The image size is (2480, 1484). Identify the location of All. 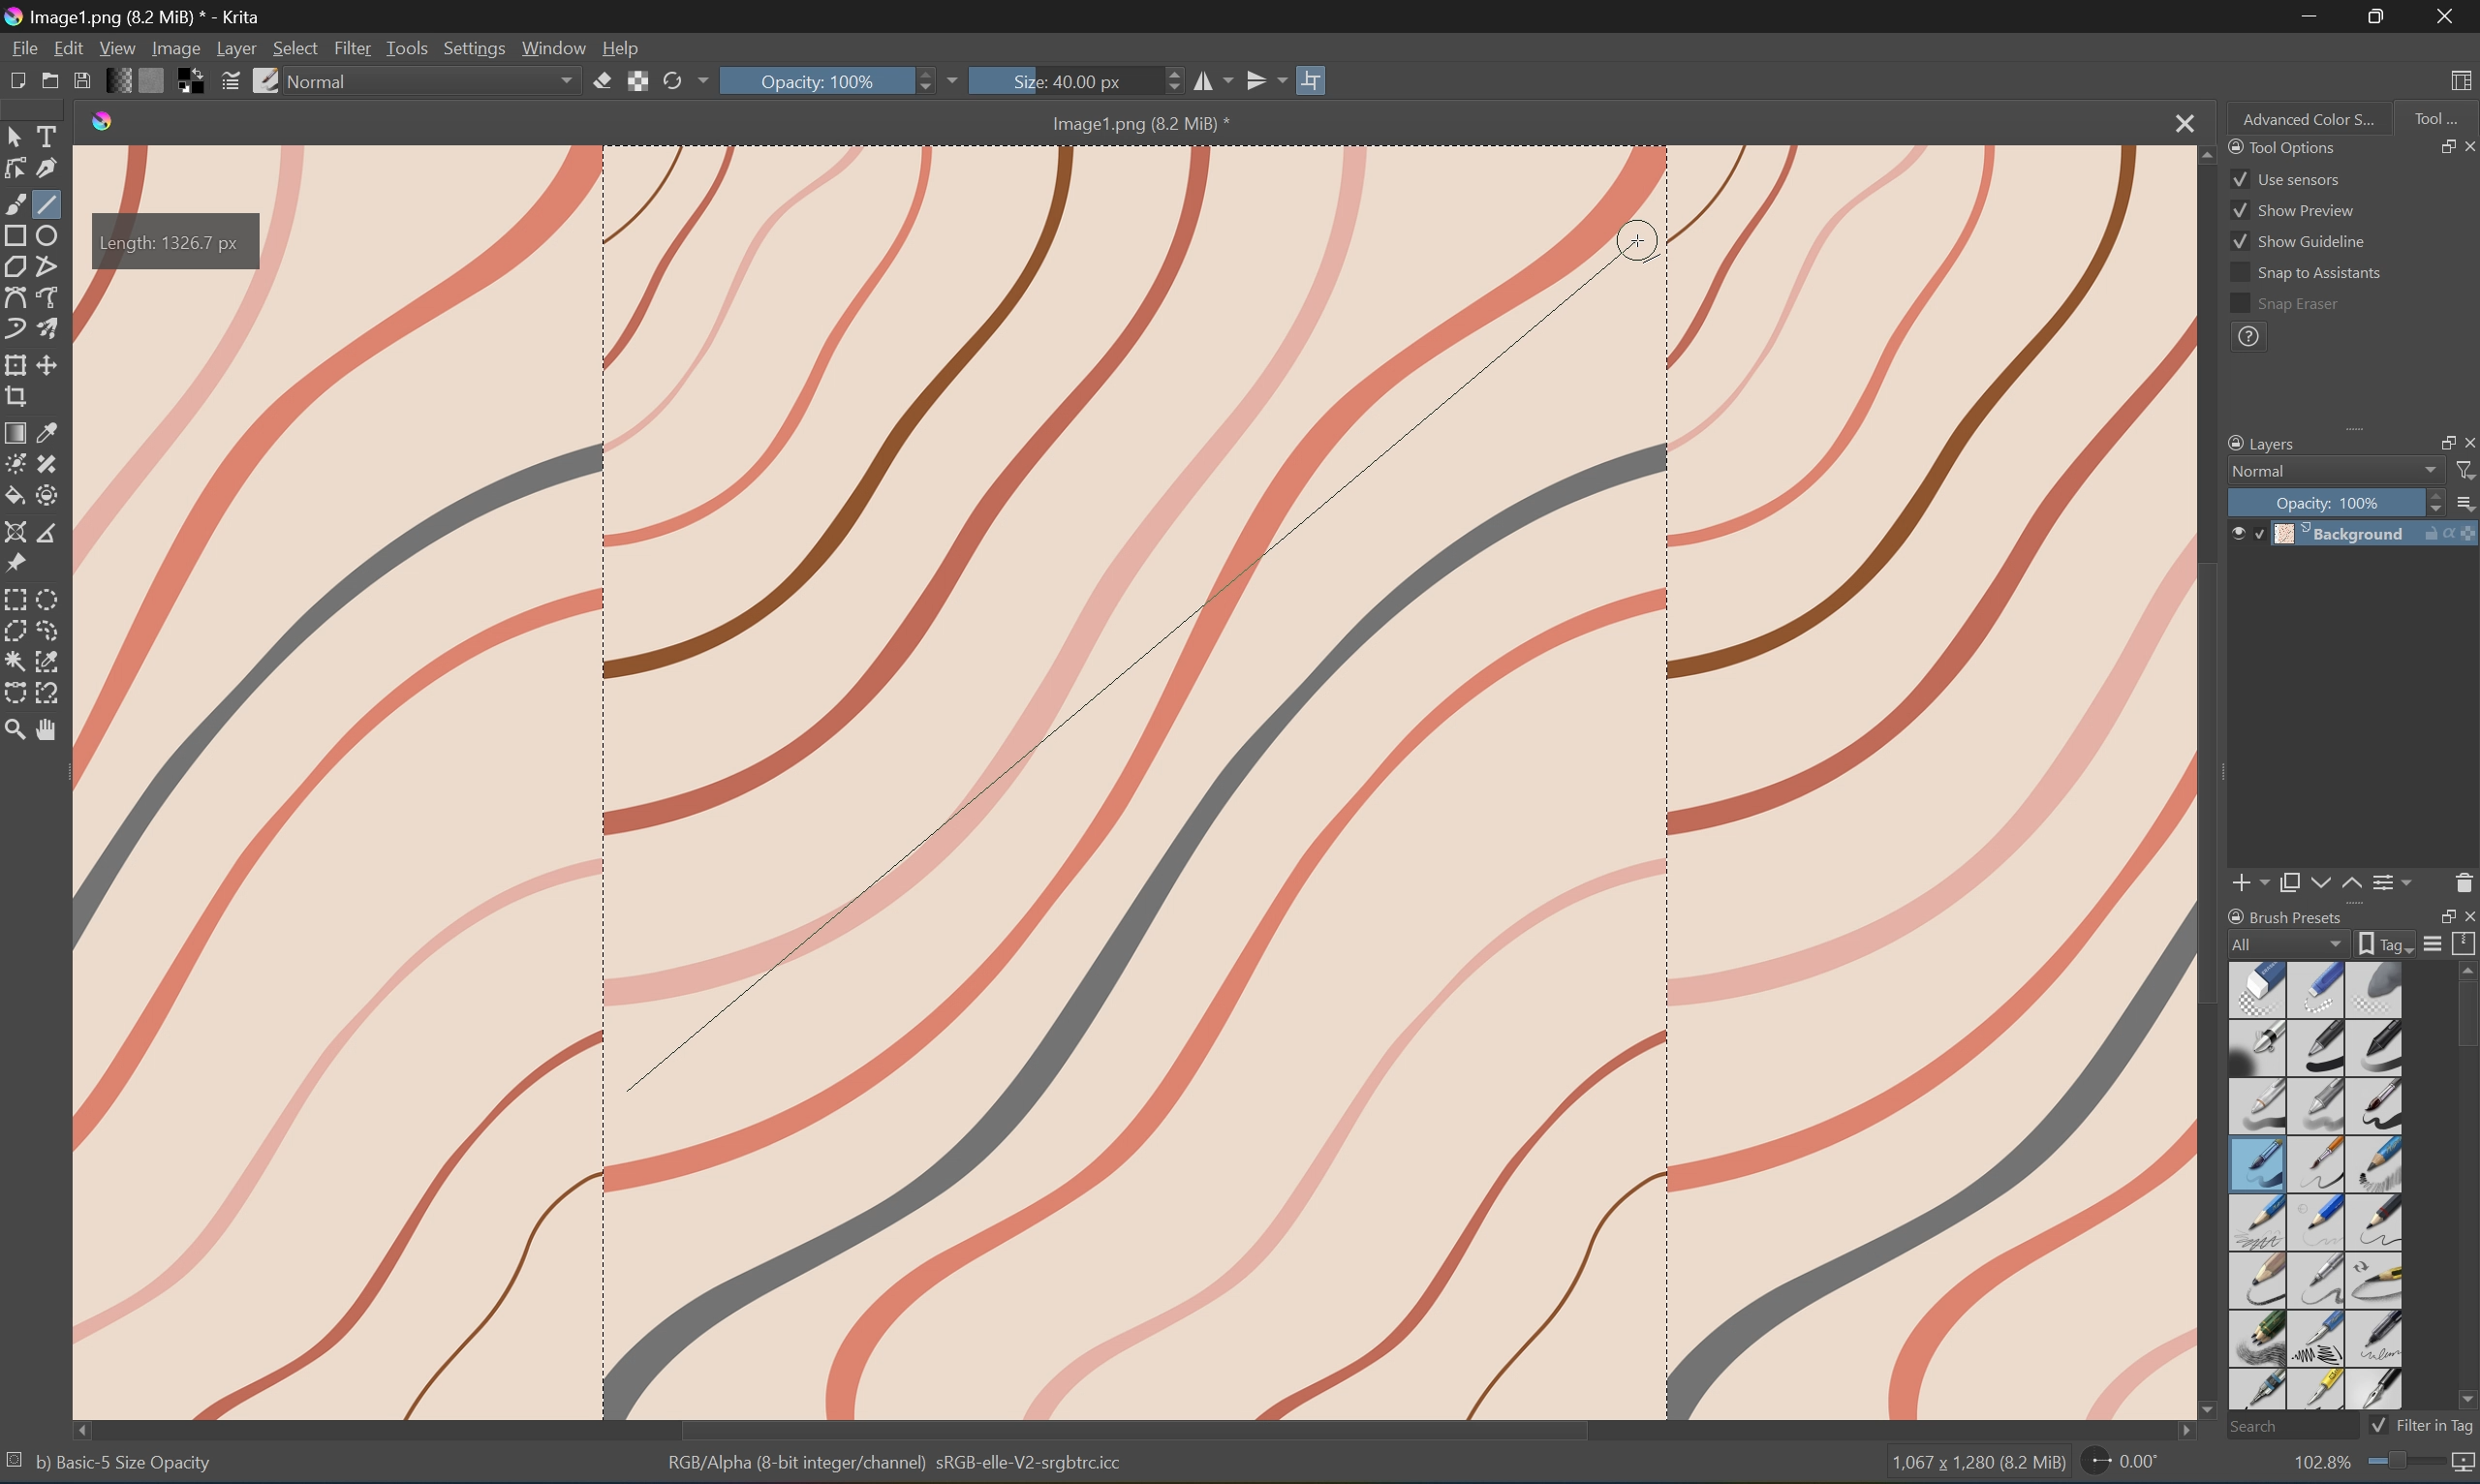
(2288, 942).